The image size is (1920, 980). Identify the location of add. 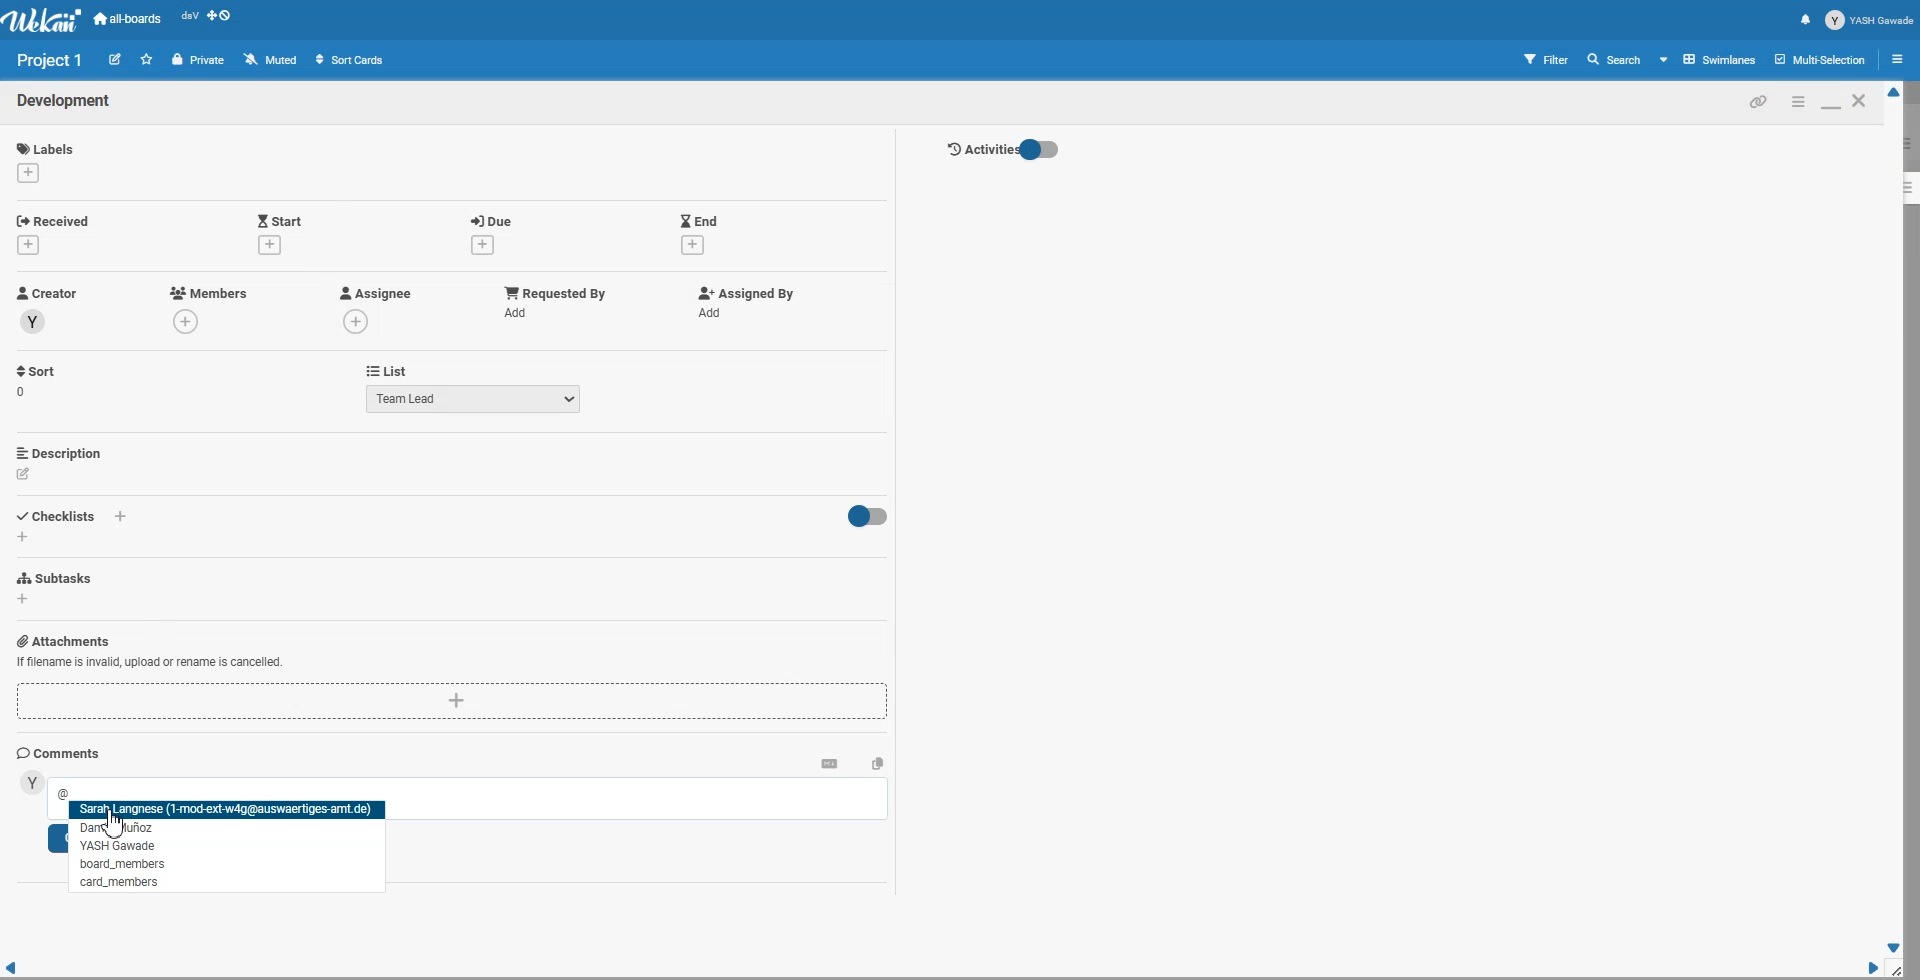
(269, 244).